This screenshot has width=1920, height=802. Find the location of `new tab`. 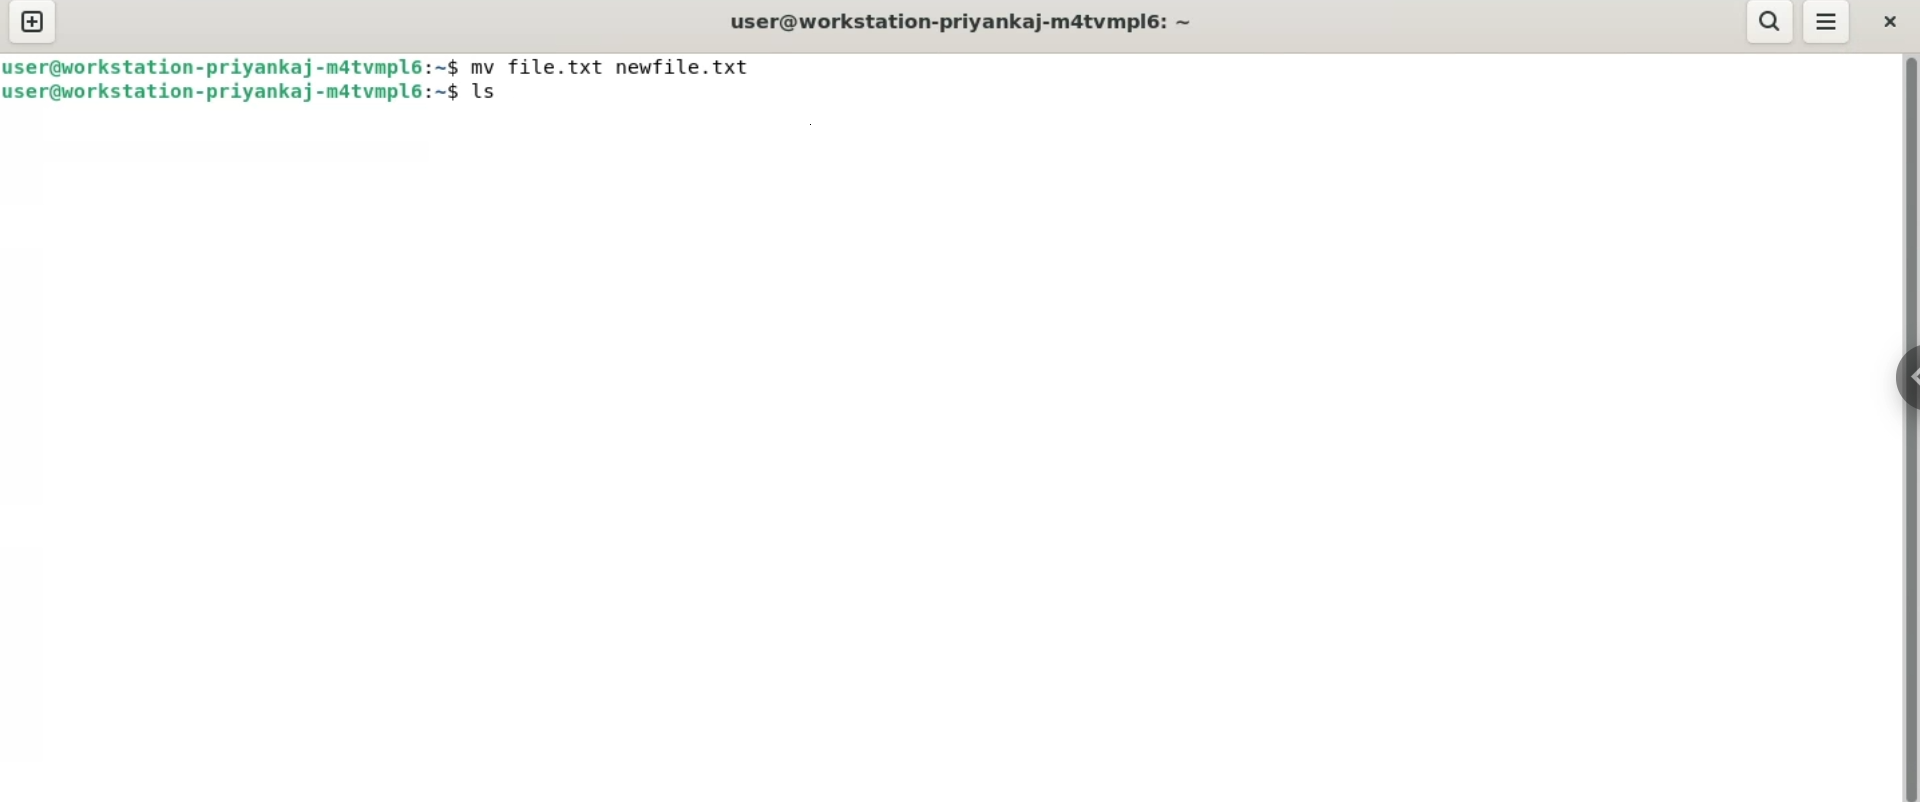

new tab is located at coordinates (31, 24).